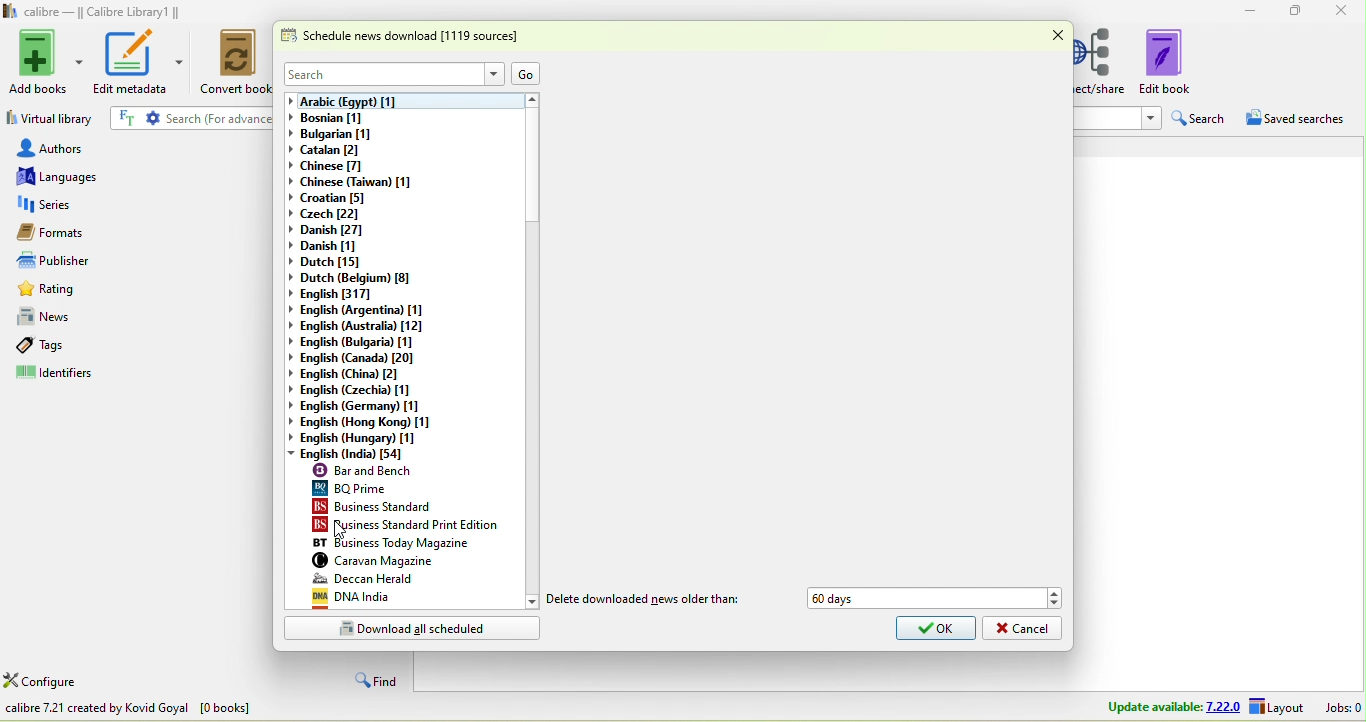 Image resolution: width=1366 pixels, height=722 pixels. What do you see at coordinates (139, 233) in the screenshot?
I see `formats` at bounding box center [139, 233].